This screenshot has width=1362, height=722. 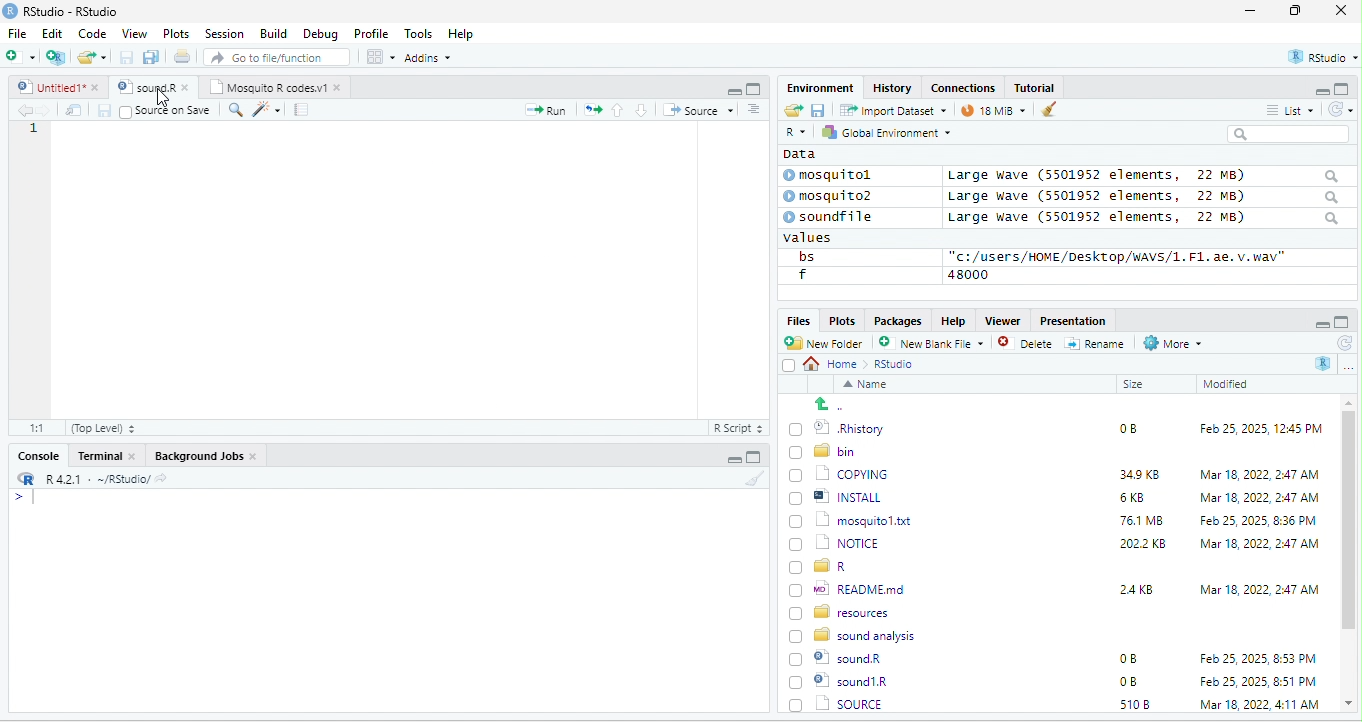 I want to click on RR R421 - ~/RStudio/, so click(x=87, y=481).